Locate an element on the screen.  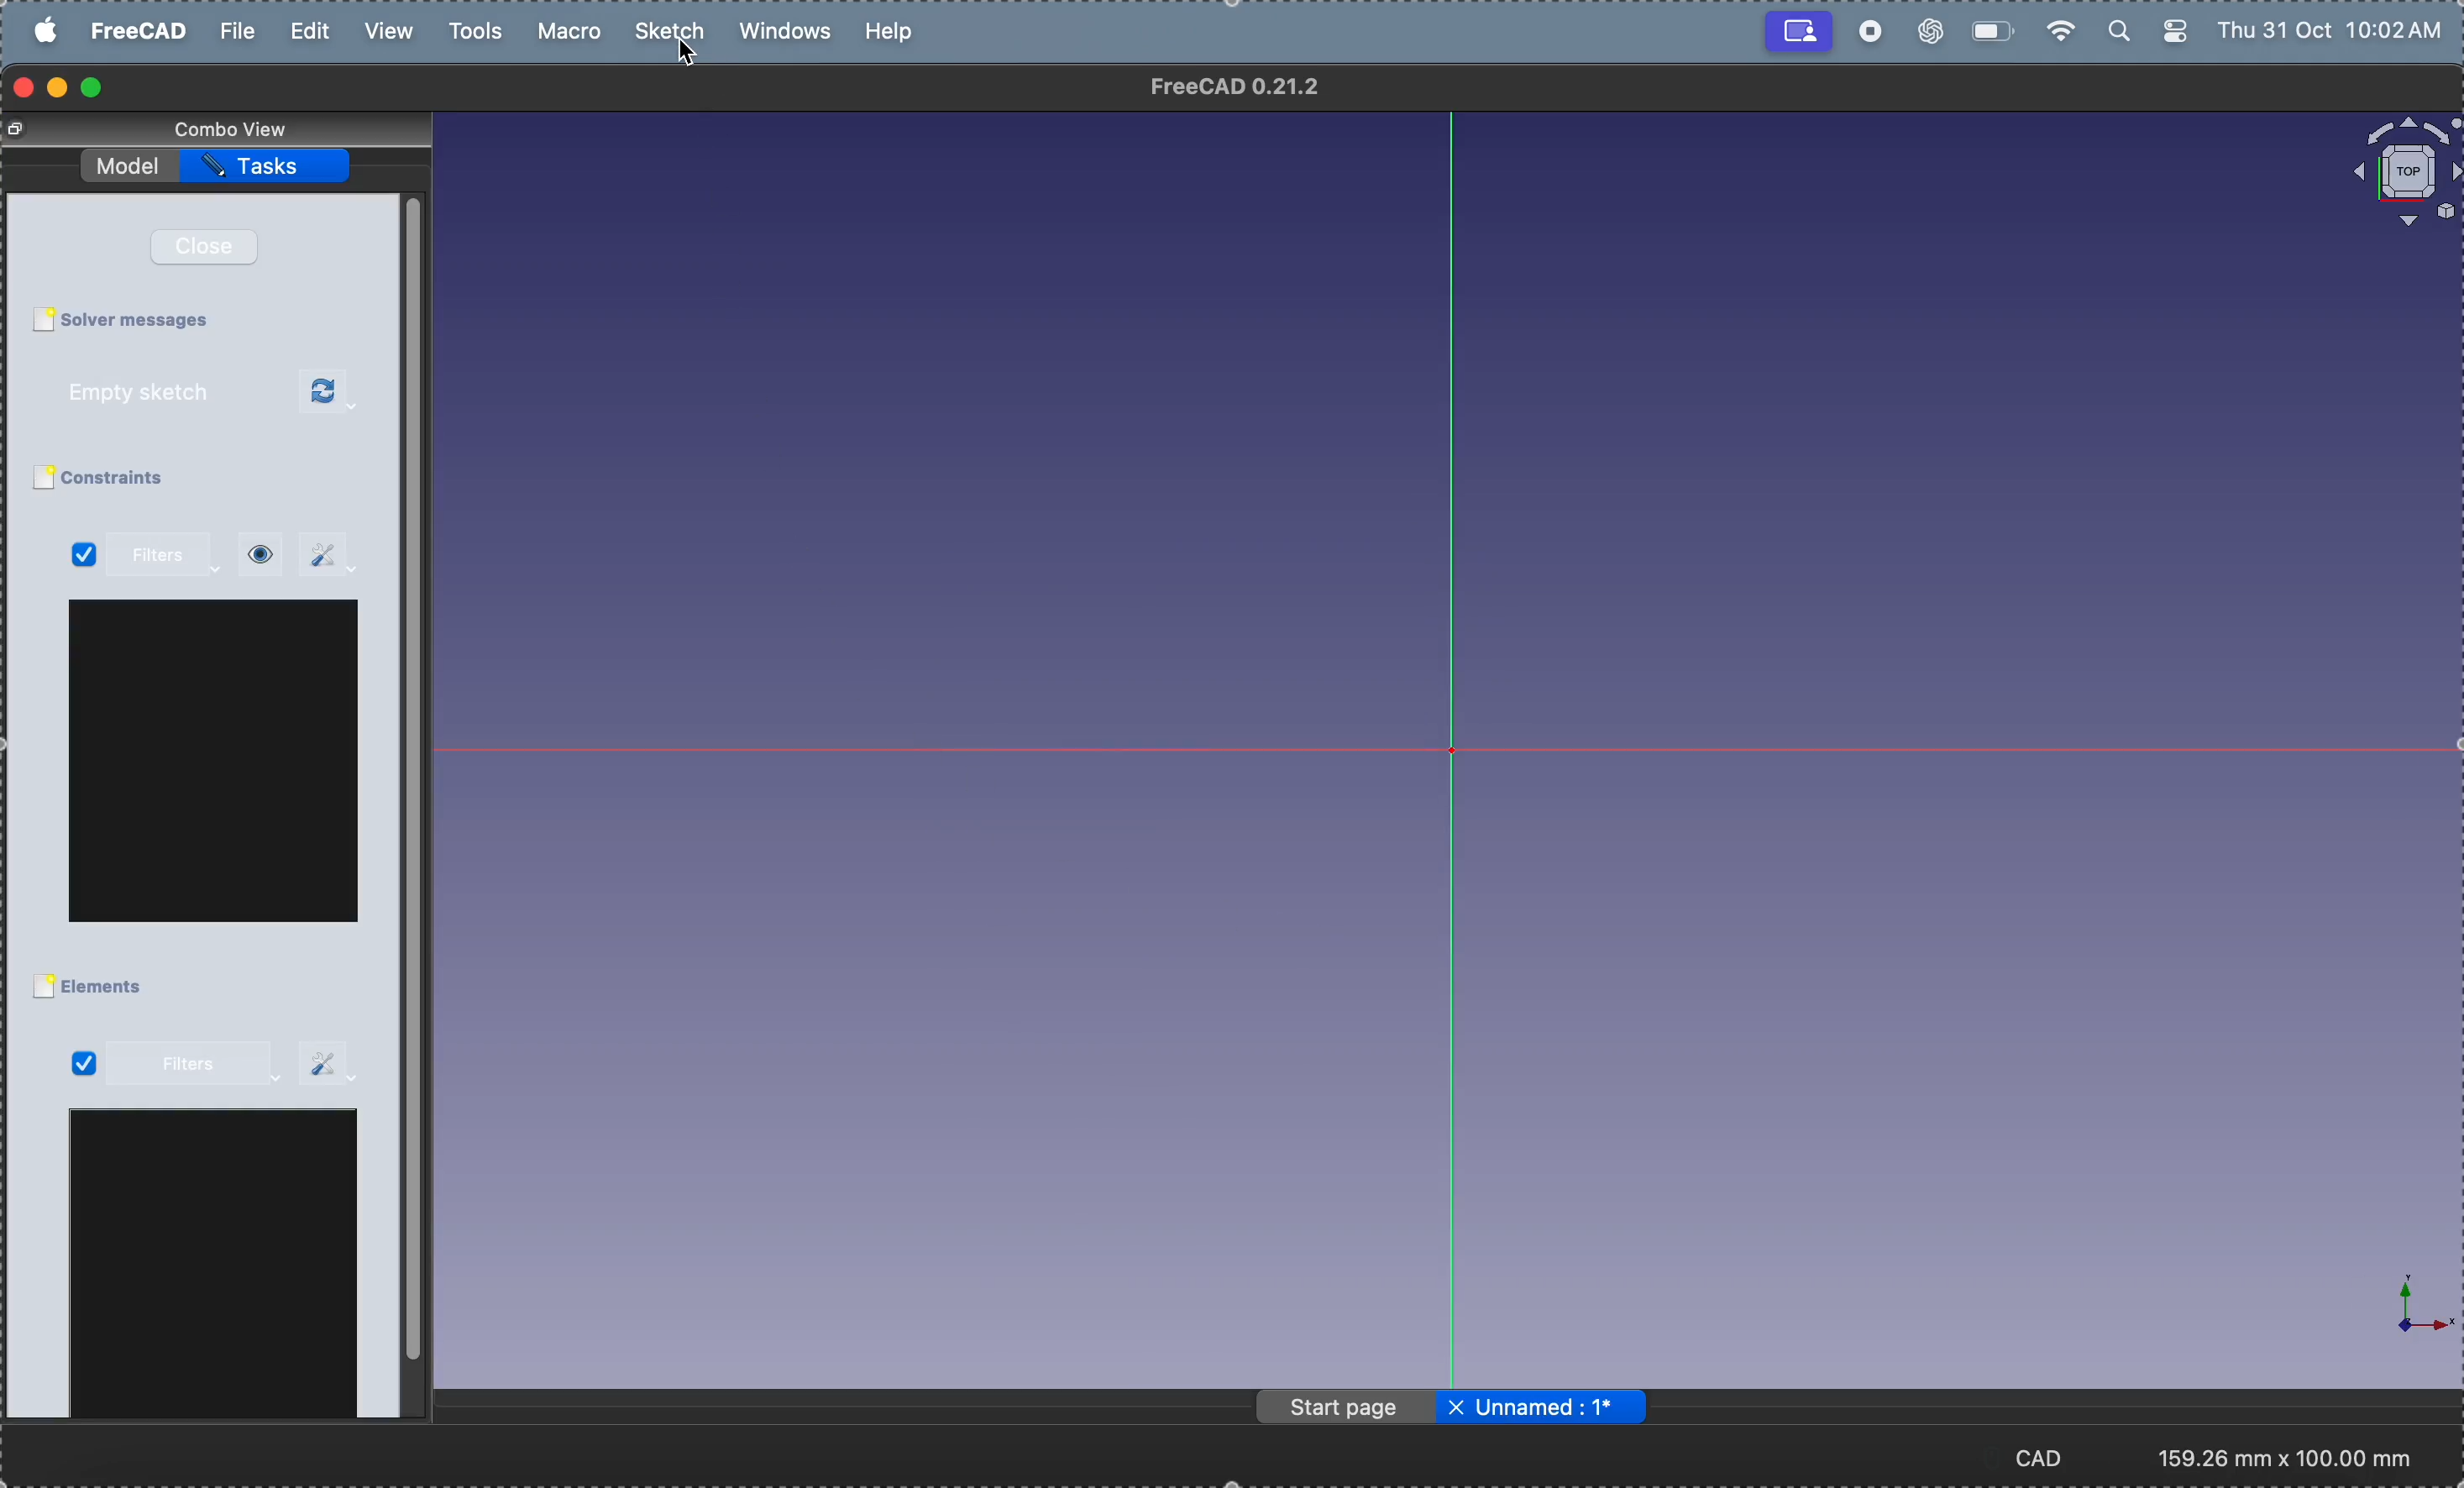
task is located at coordinates (270, 166).